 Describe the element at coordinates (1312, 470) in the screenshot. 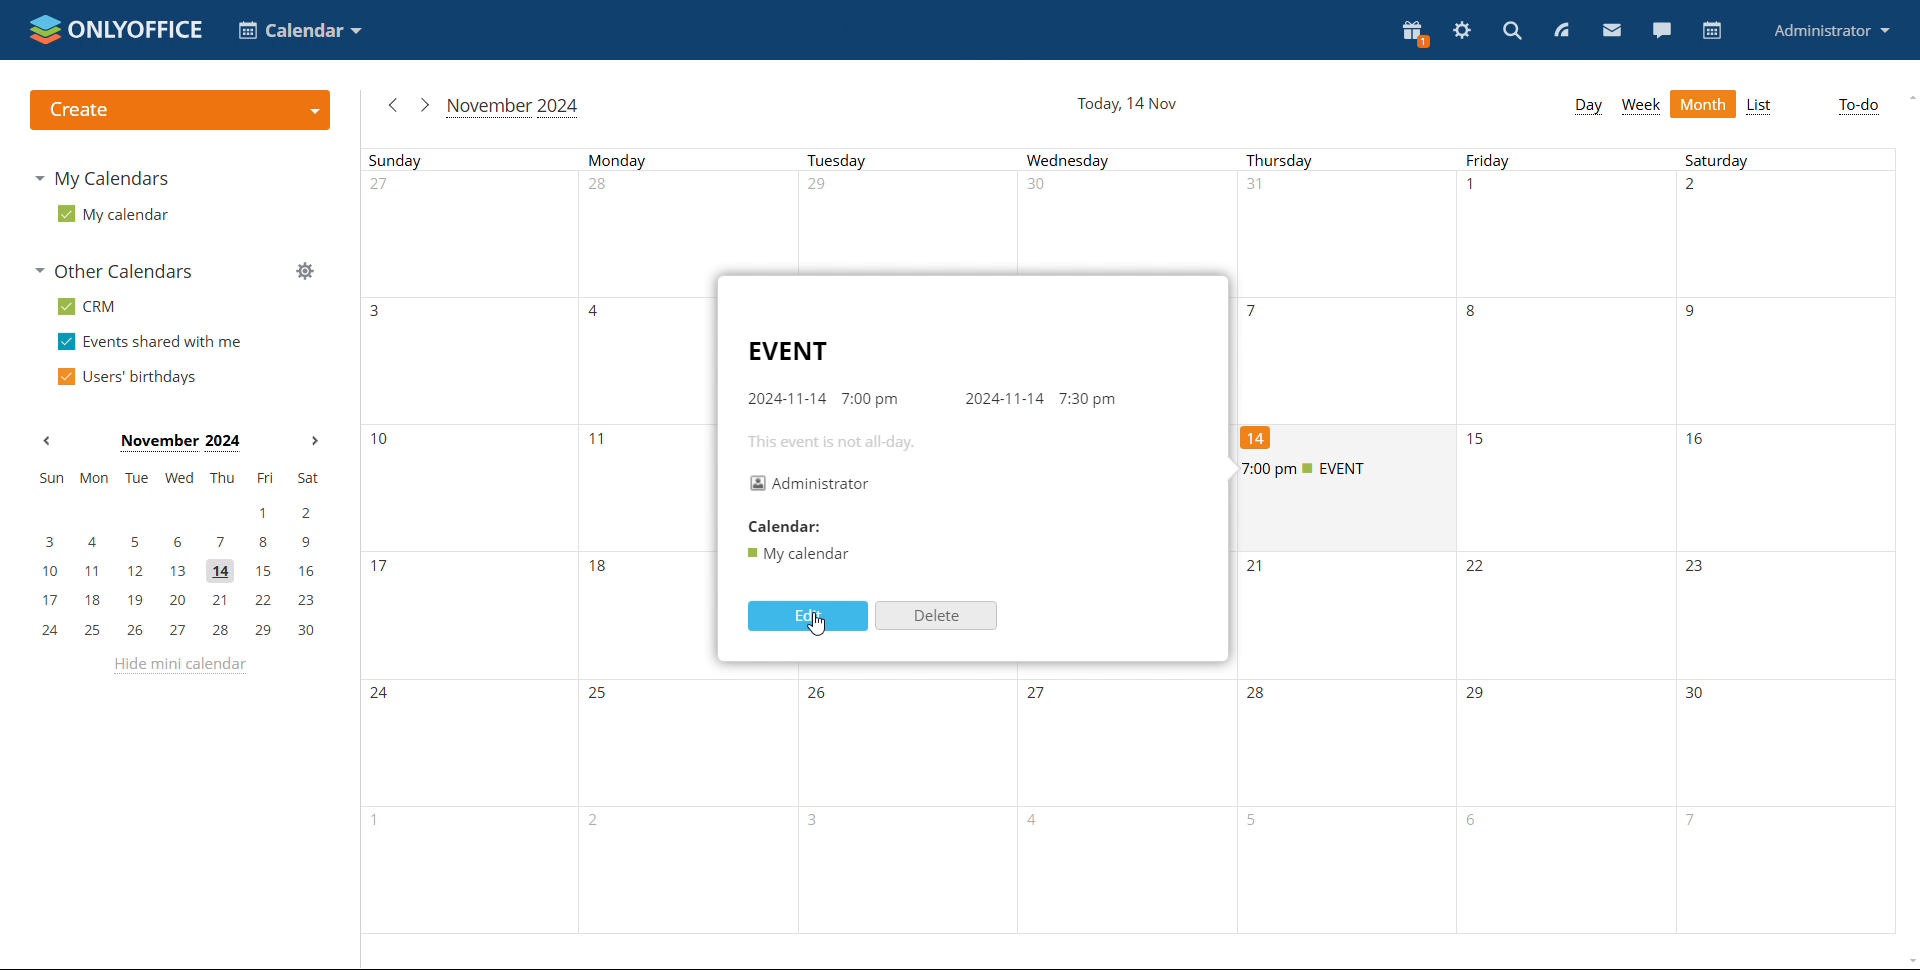

I see `event time` at that location.